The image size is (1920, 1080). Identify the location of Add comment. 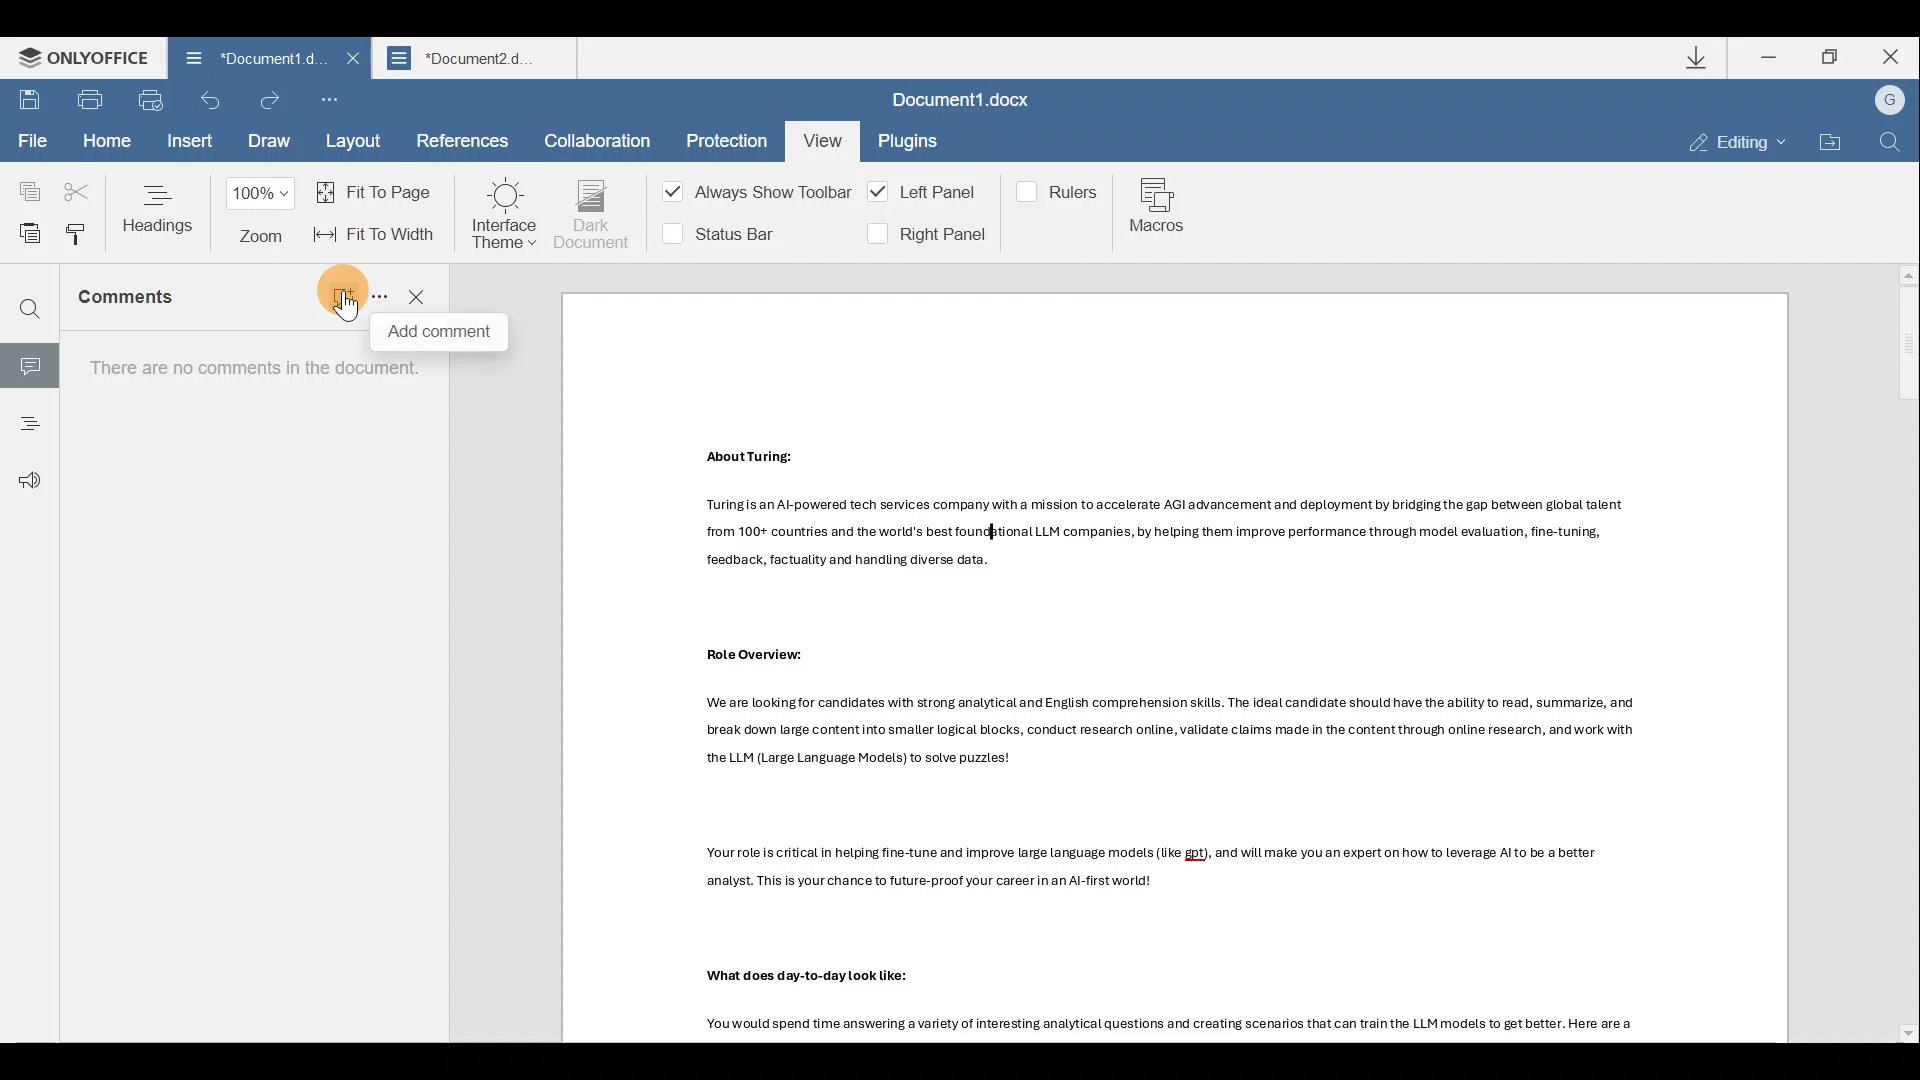
(330, 292).